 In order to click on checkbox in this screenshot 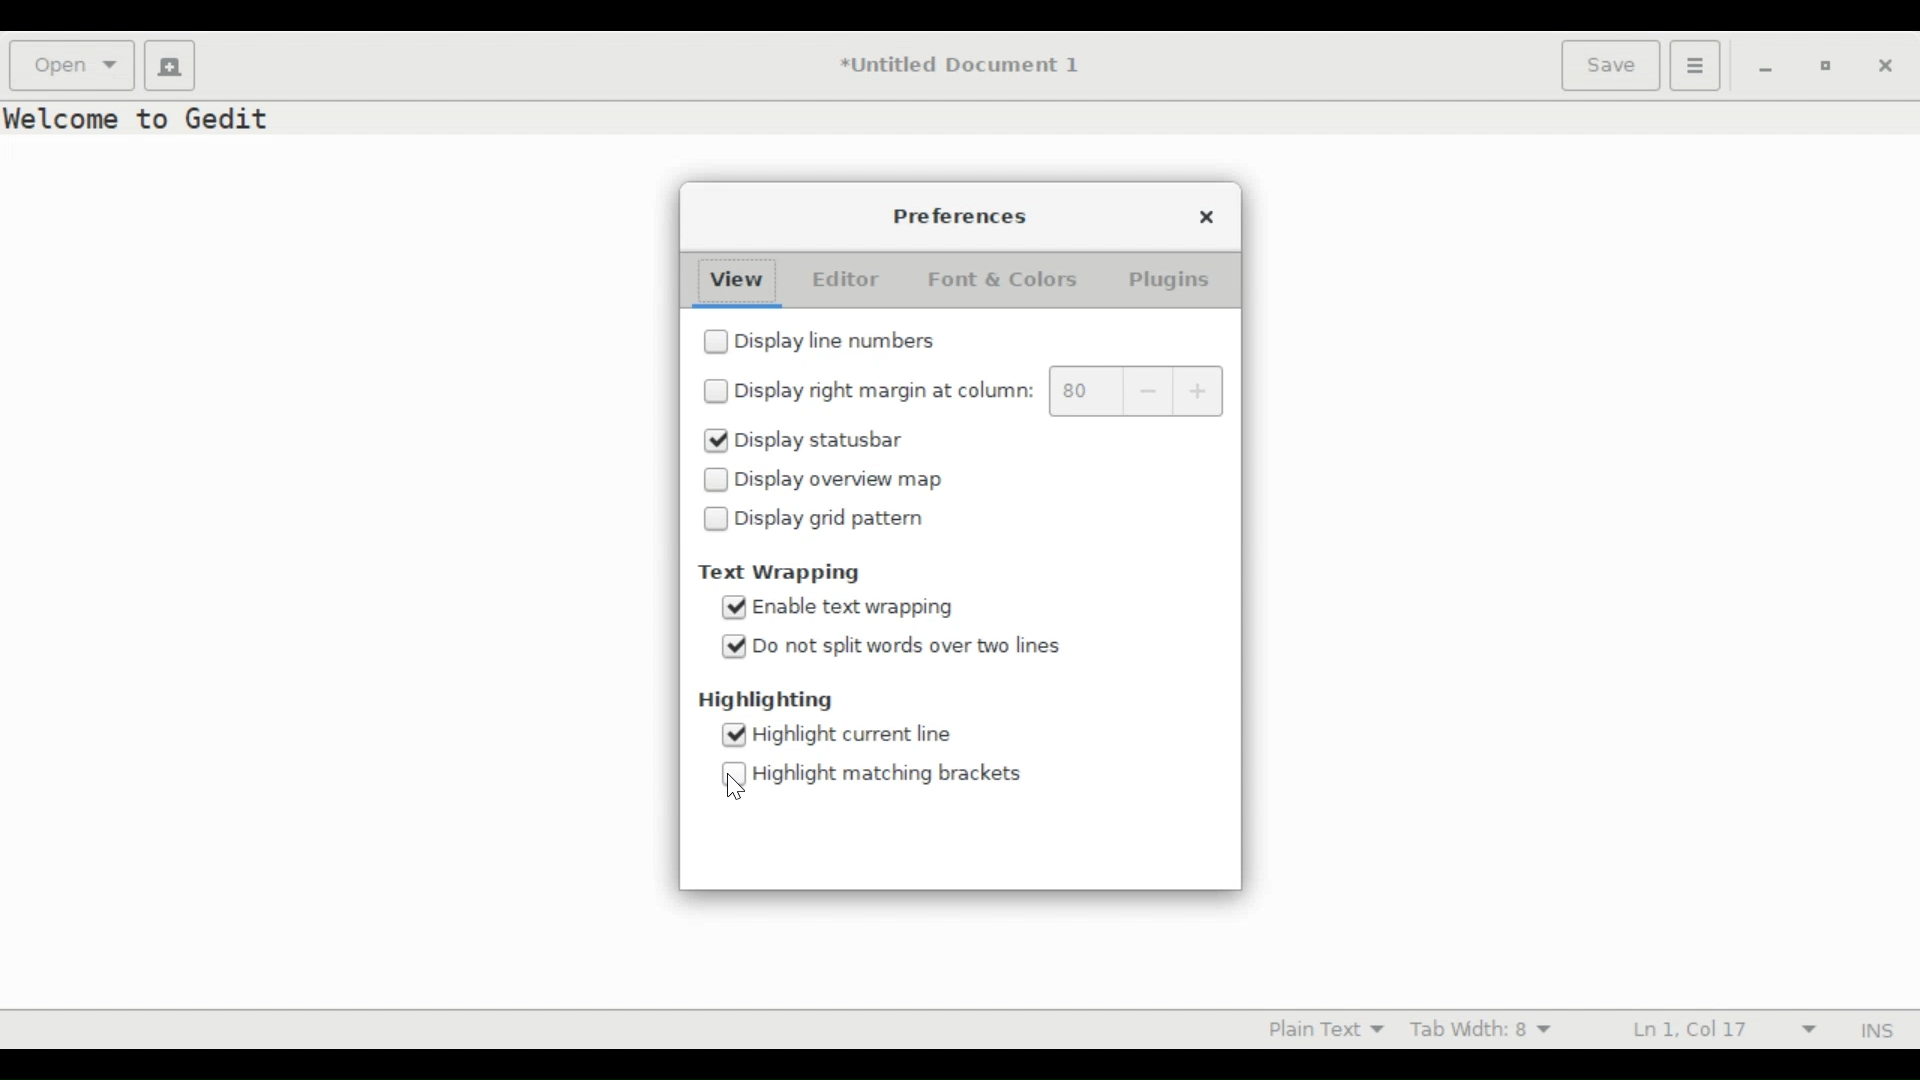, I will do `click(717, 481)`.